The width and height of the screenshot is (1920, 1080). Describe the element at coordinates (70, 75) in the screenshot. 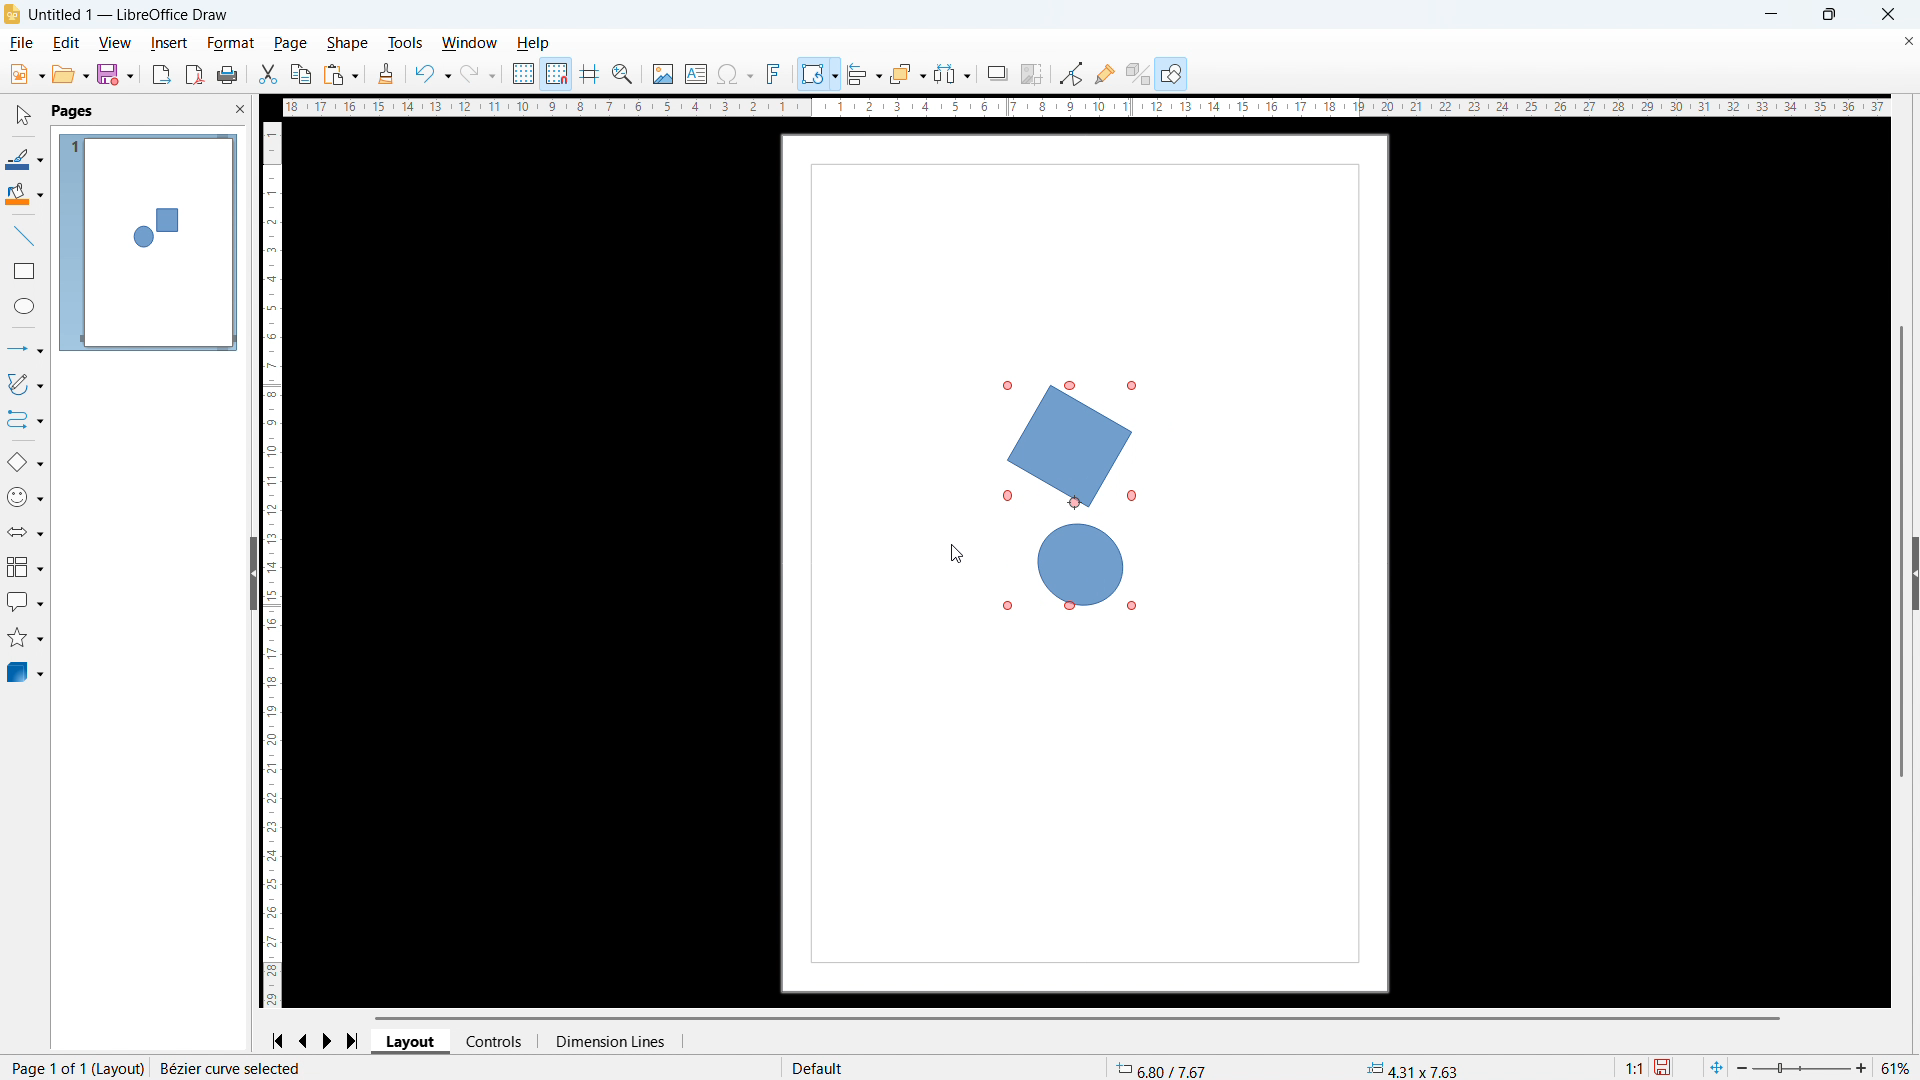

I see `open ` at that location.